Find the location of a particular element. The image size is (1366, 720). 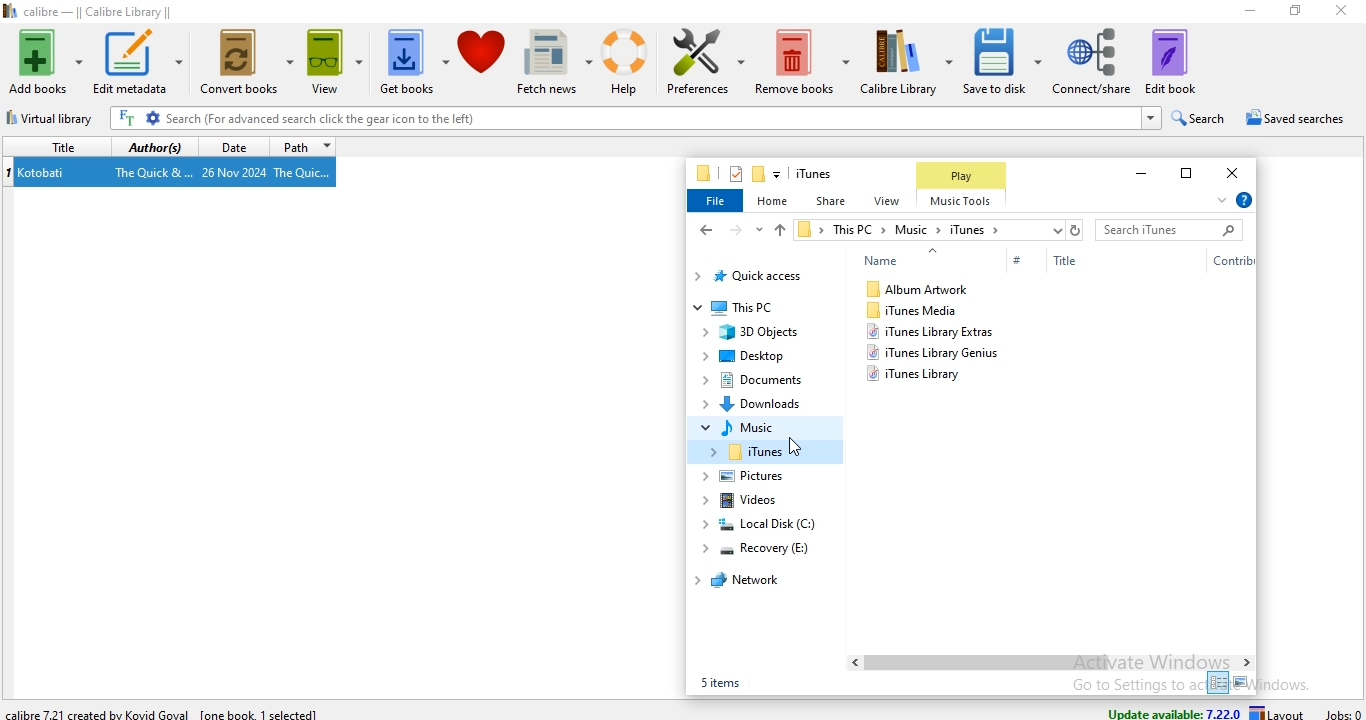

Kotobati is located at coordinates (43, 173).